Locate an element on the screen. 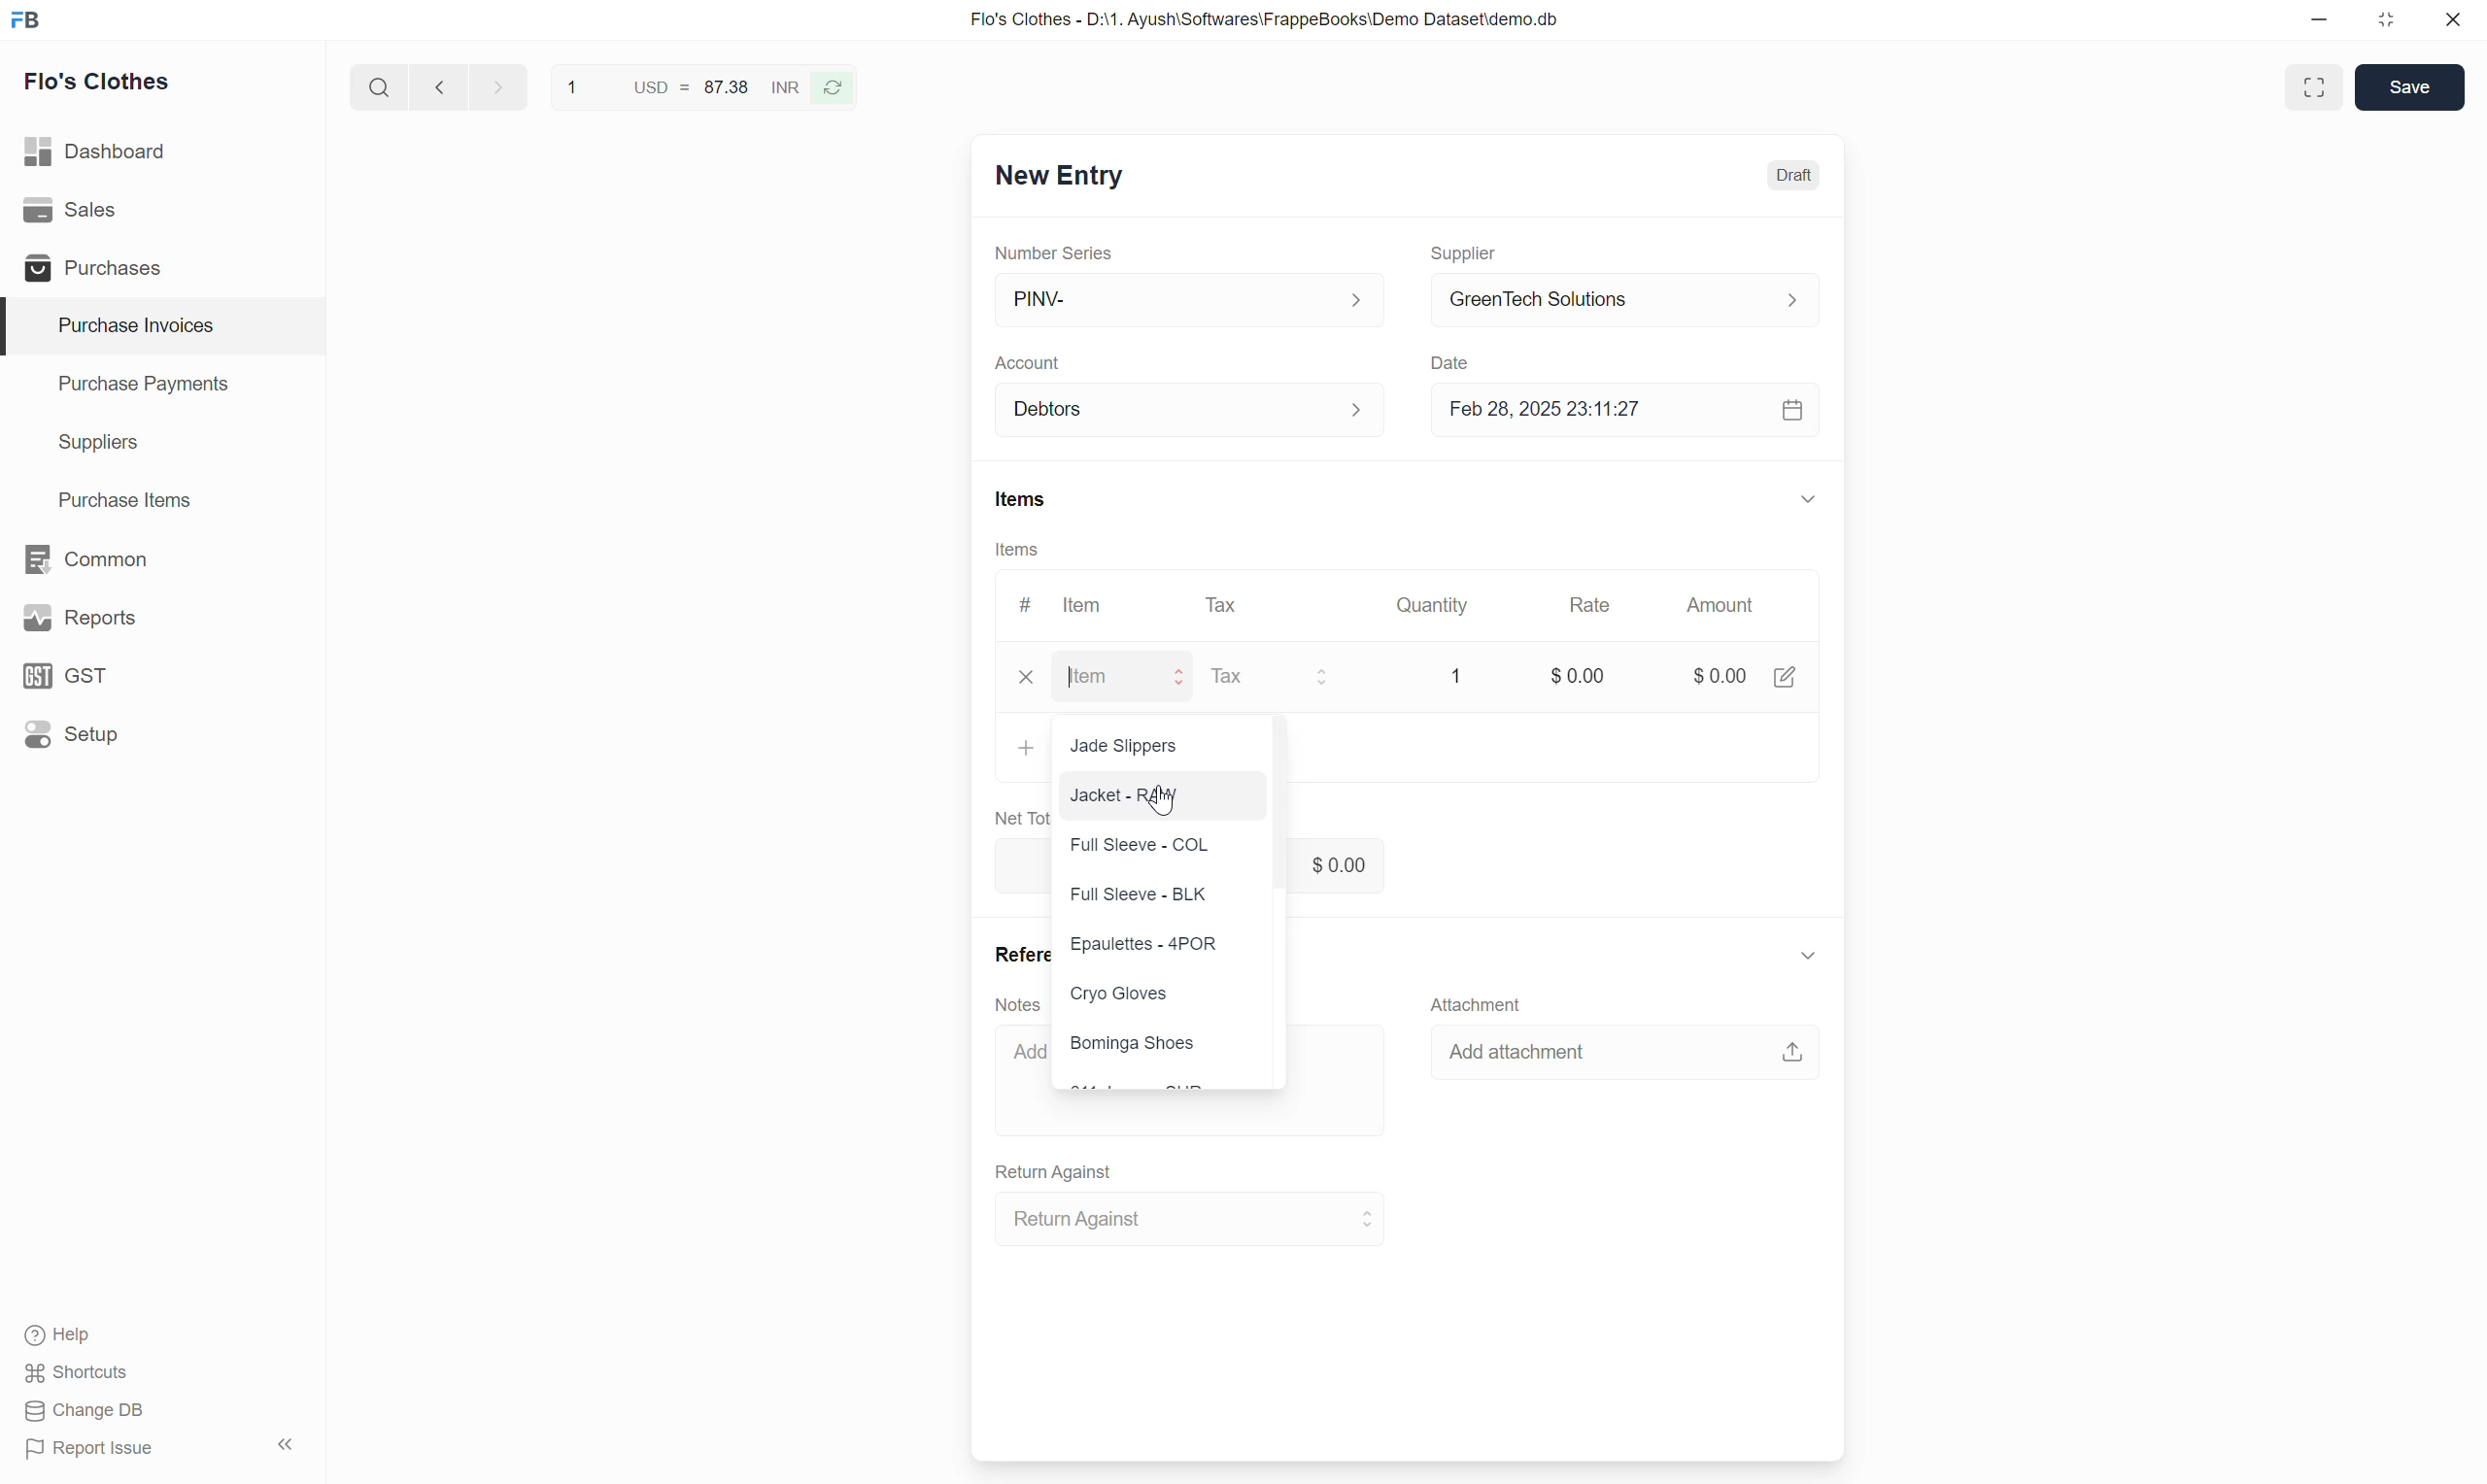  Report Issue is located at coordinates (90, 1449).